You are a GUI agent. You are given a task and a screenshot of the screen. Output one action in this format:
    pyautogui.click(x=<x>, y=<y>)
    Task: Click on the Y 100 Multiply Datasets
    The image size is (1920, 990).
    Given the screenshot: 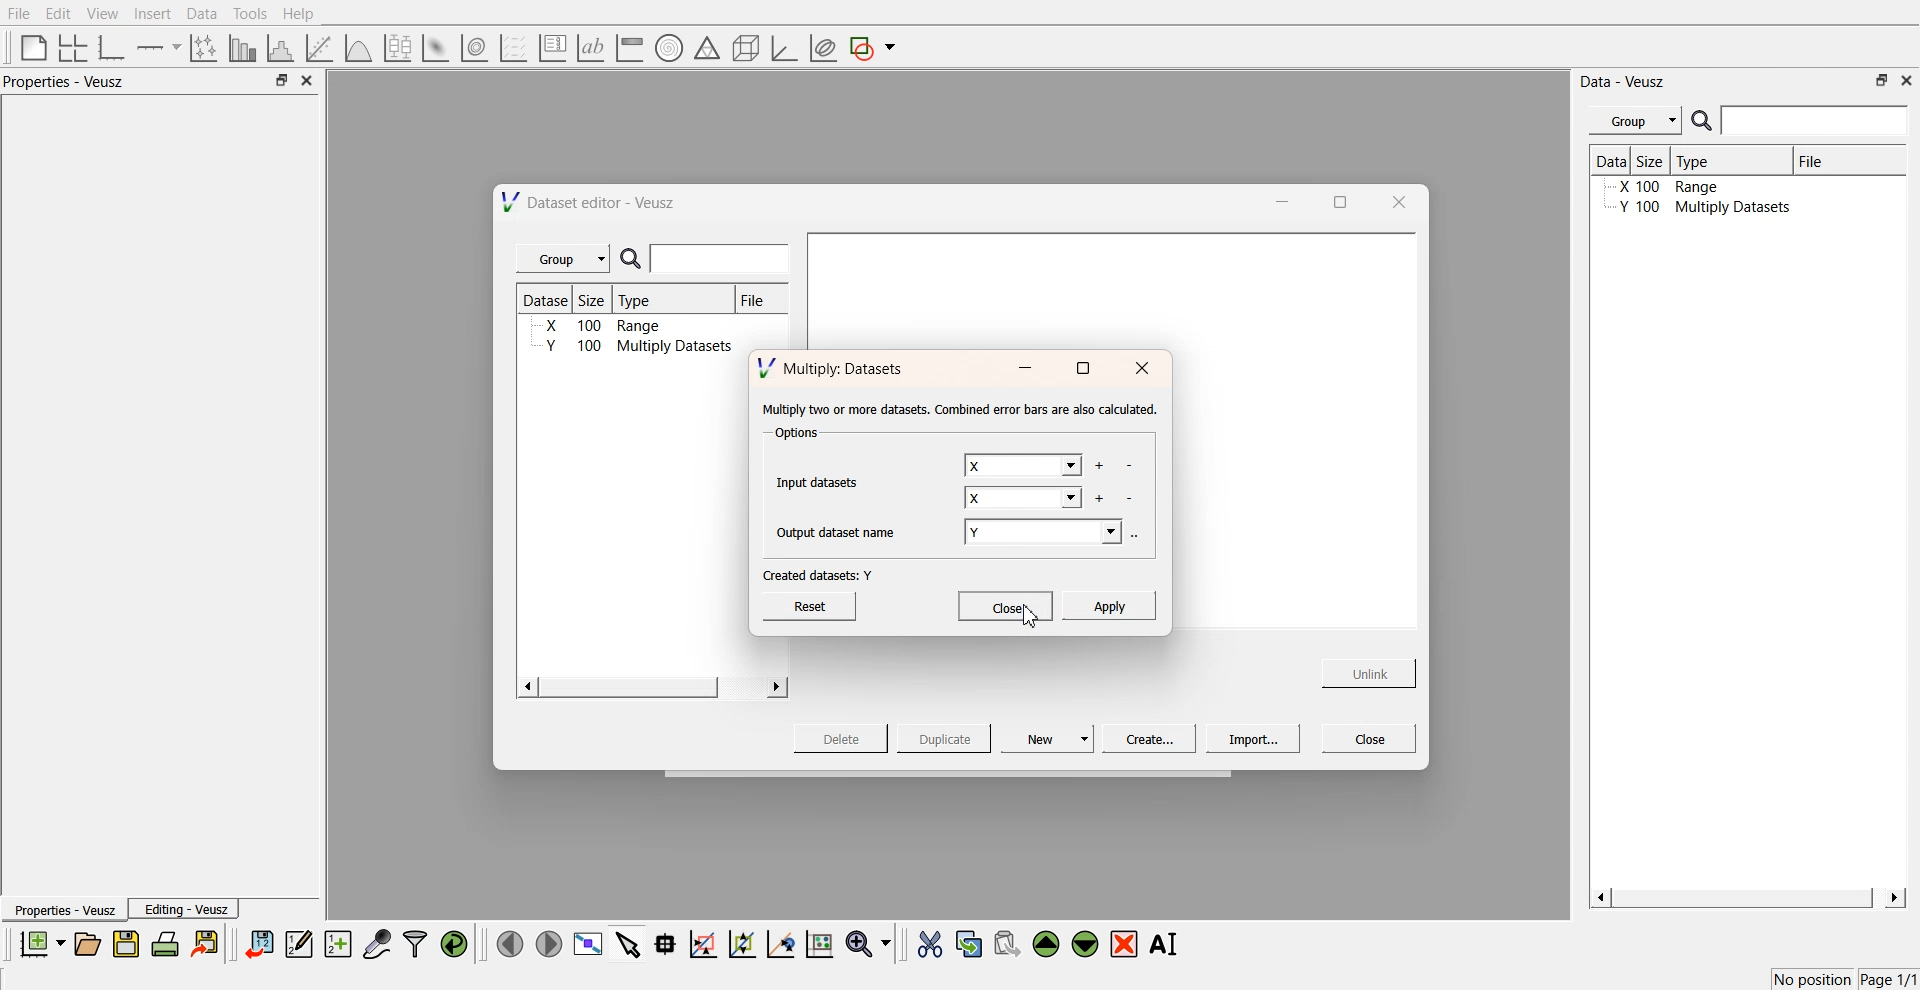 What is the action you would take?
    pyautogui.click(x=1695, y=210)
    